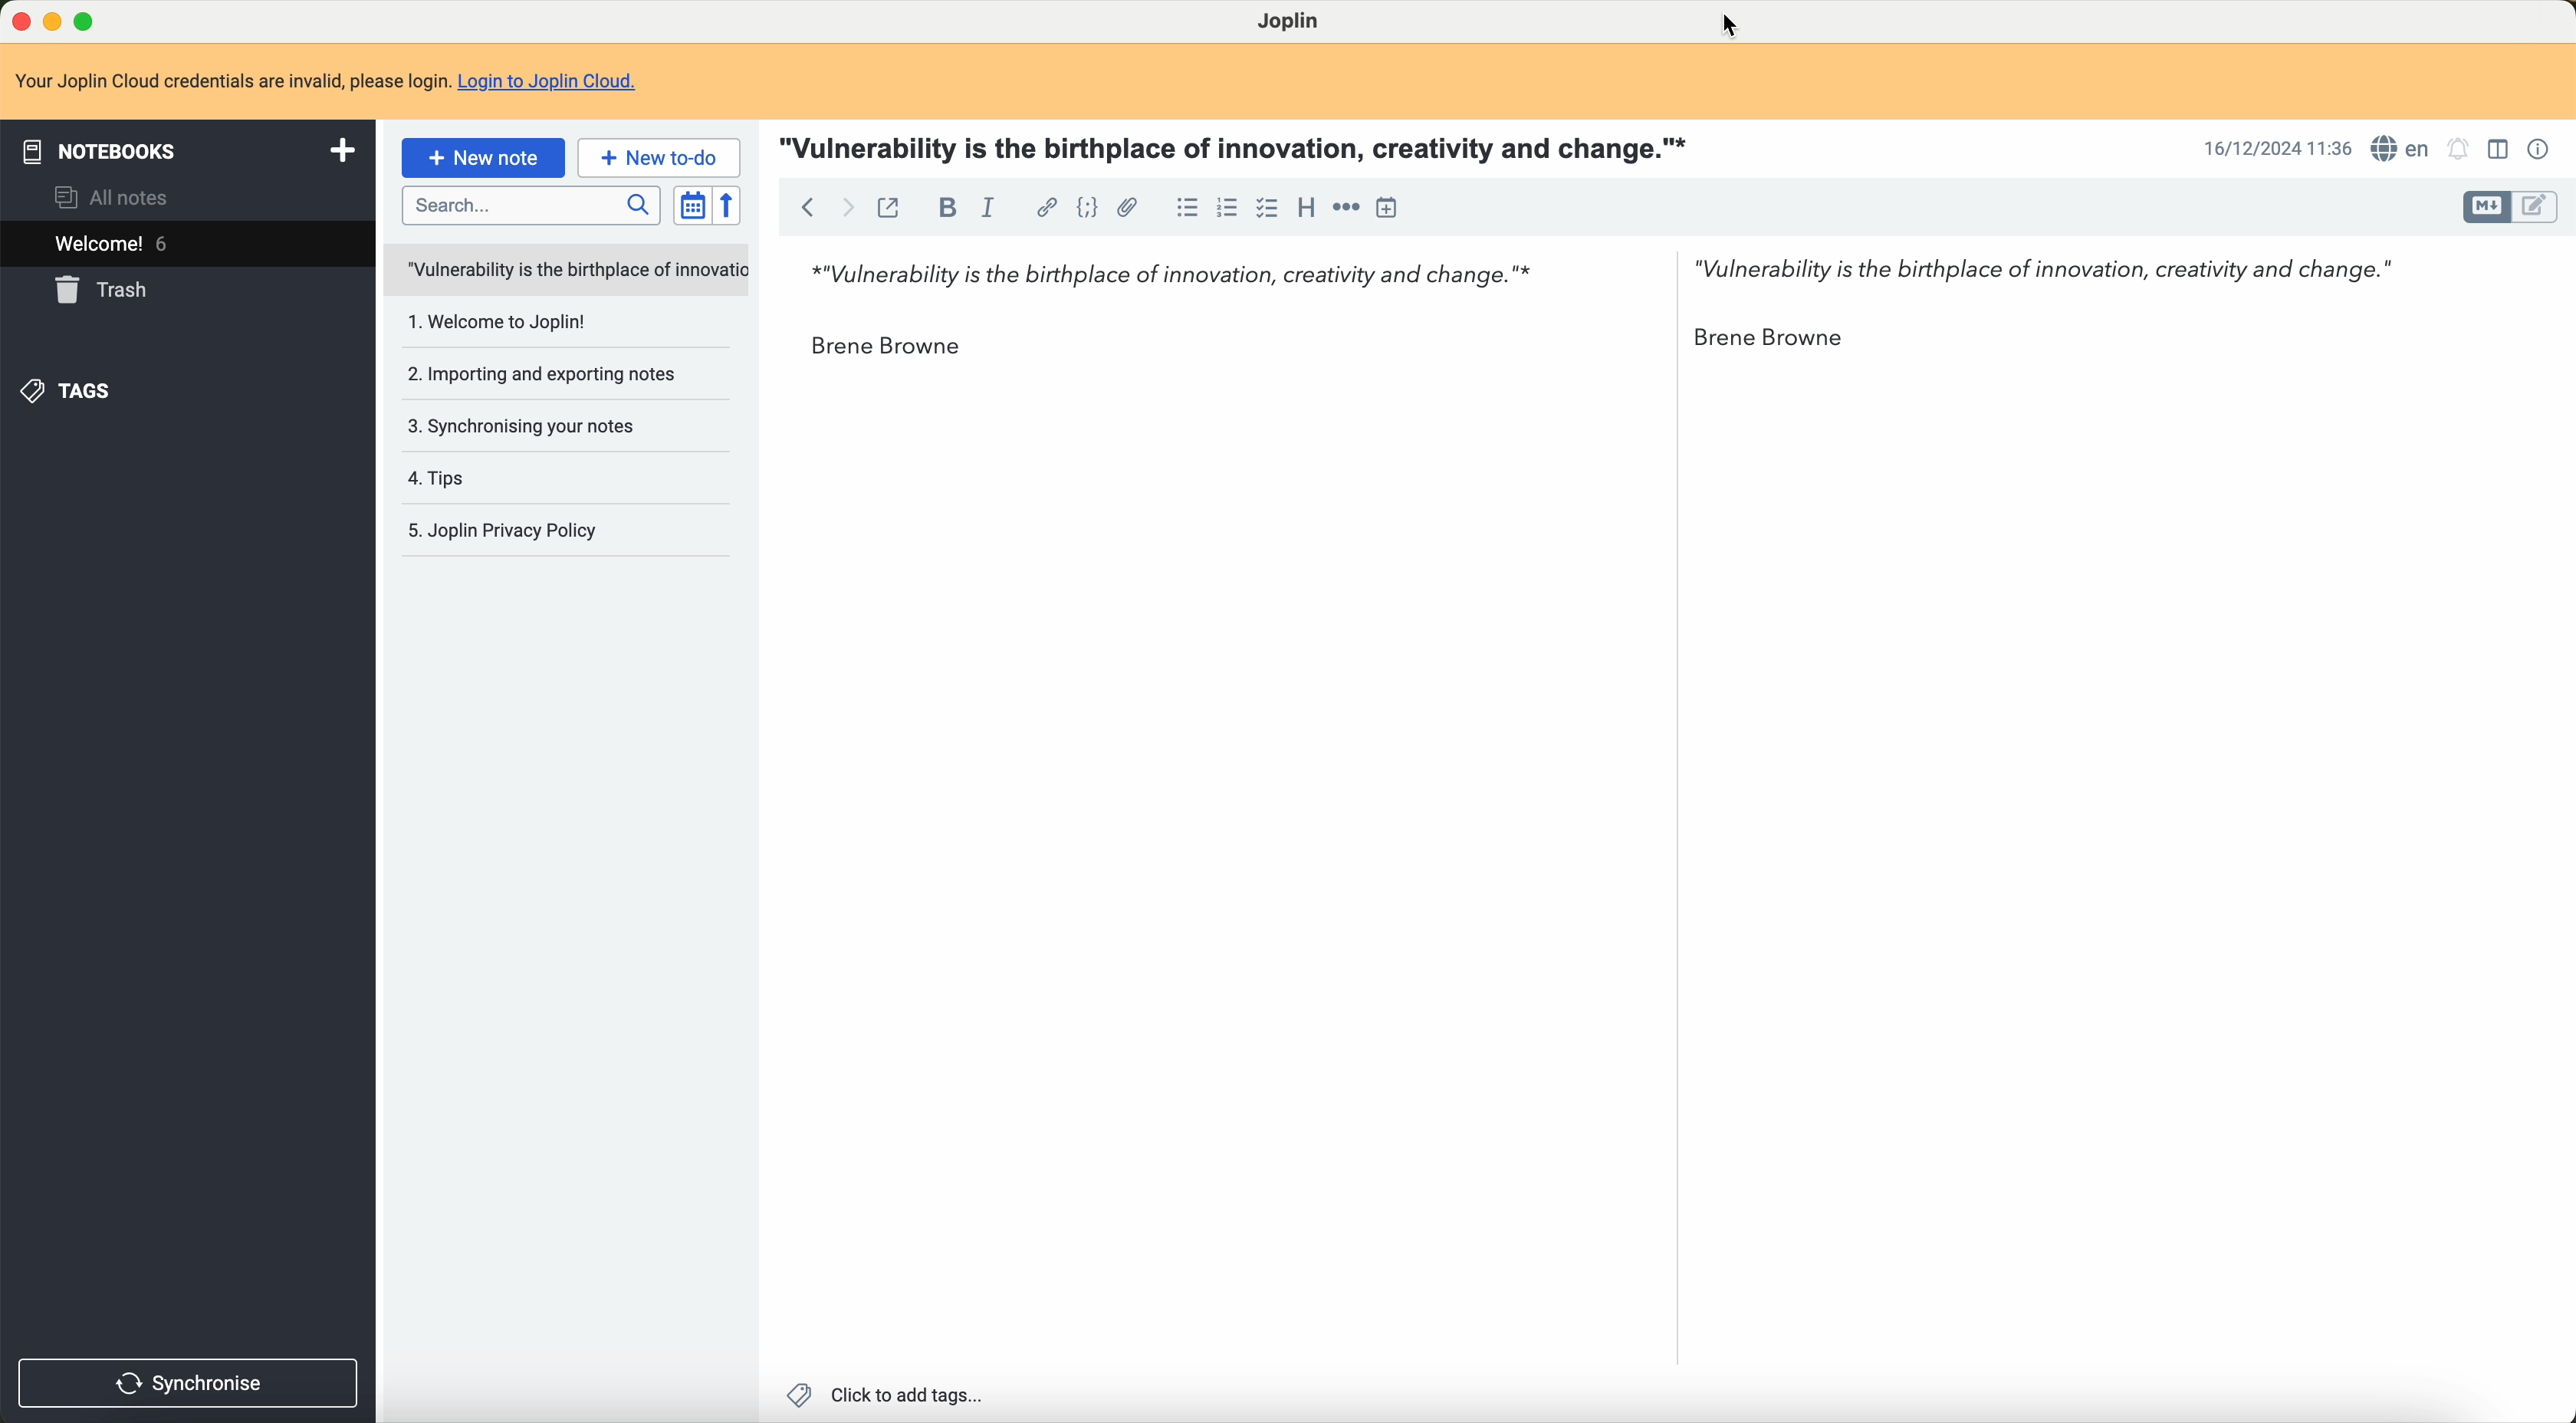  Describe the element at coordinates (546, 375) in the screenshot. I see `importing and exporting notes` at that location.